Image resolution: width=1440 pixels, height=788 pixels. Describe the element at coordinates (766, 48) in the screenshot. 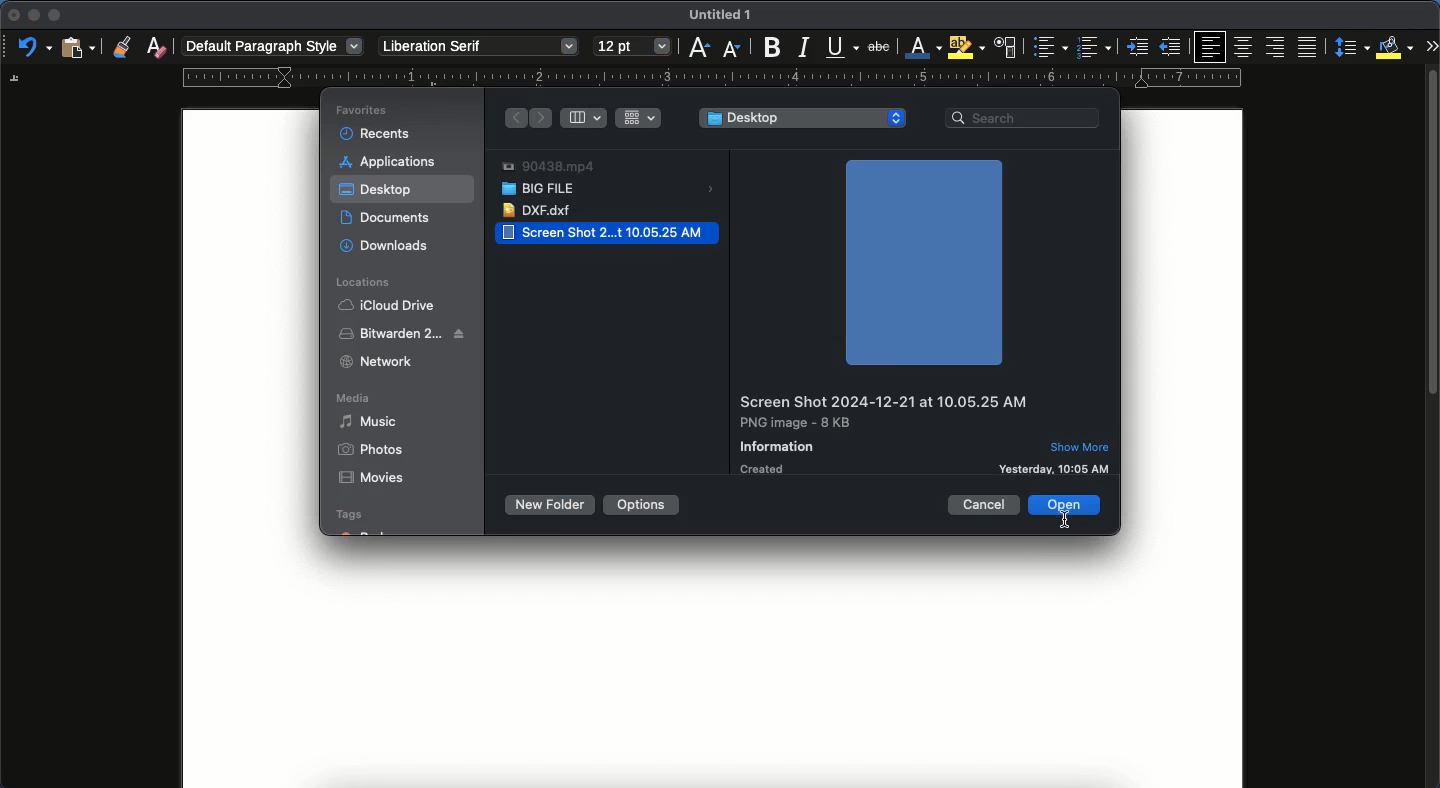

I see `bold` at that location.